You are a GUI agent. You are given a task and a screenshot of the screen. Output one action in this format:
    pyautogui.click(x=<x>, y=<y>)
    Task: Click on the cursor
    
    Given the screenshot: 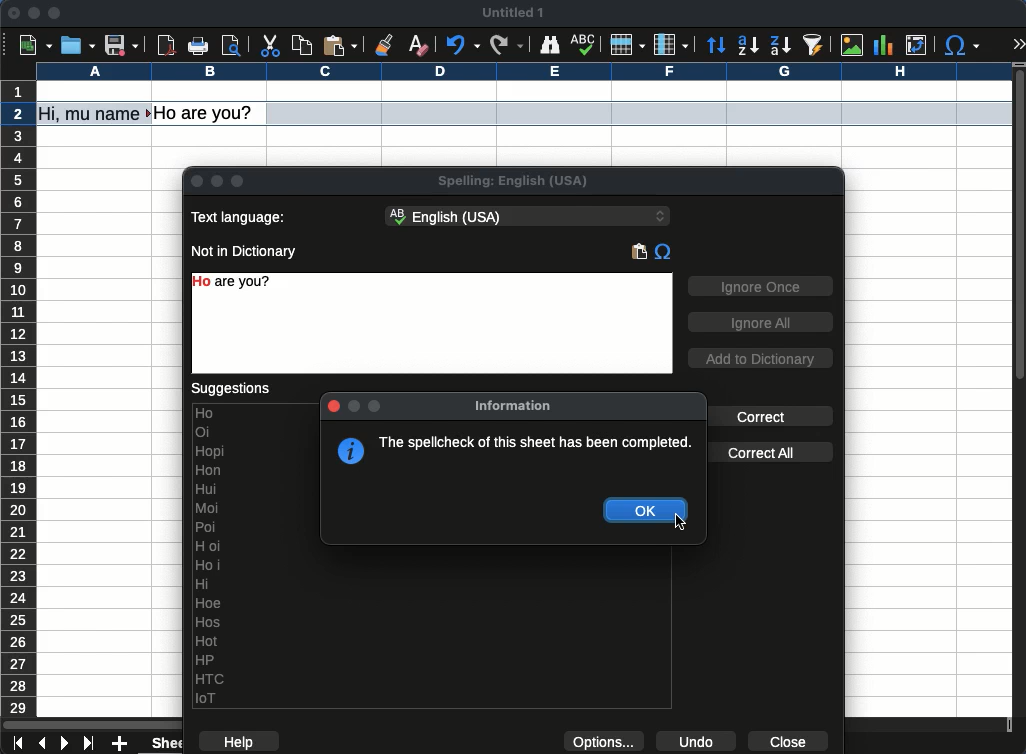 What is the action you would take?
    pyautogui.click(x=22, y=119)
    